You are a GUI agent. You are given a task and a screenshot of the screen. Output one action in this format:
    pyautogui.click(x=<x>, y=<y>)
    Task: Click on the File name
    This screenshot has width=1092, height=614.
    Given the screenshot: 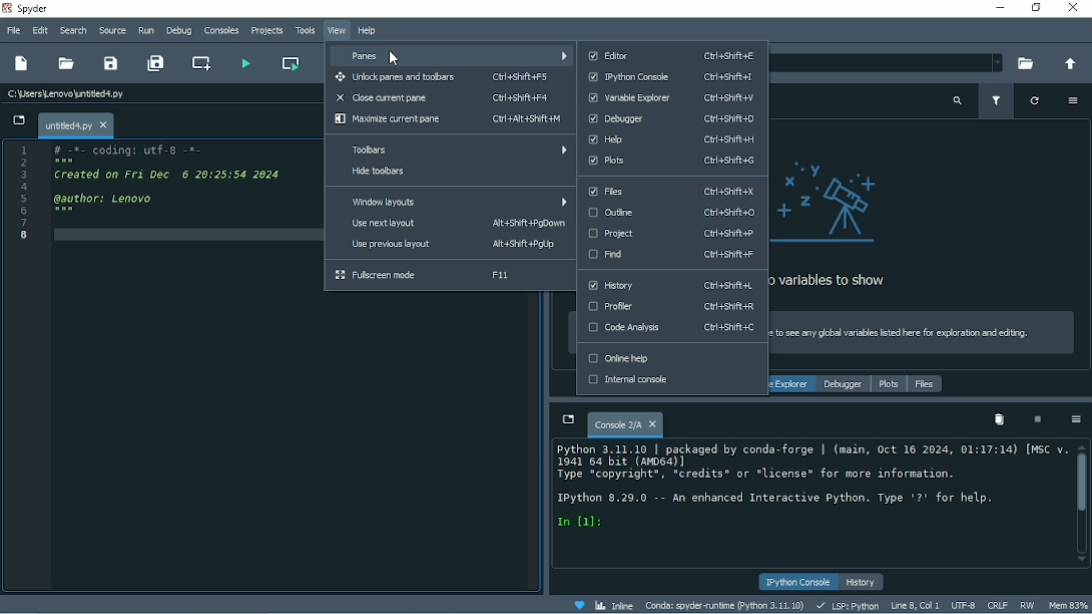 What is the action you would take?
    pyautogui.click(x=76, y=125)
    